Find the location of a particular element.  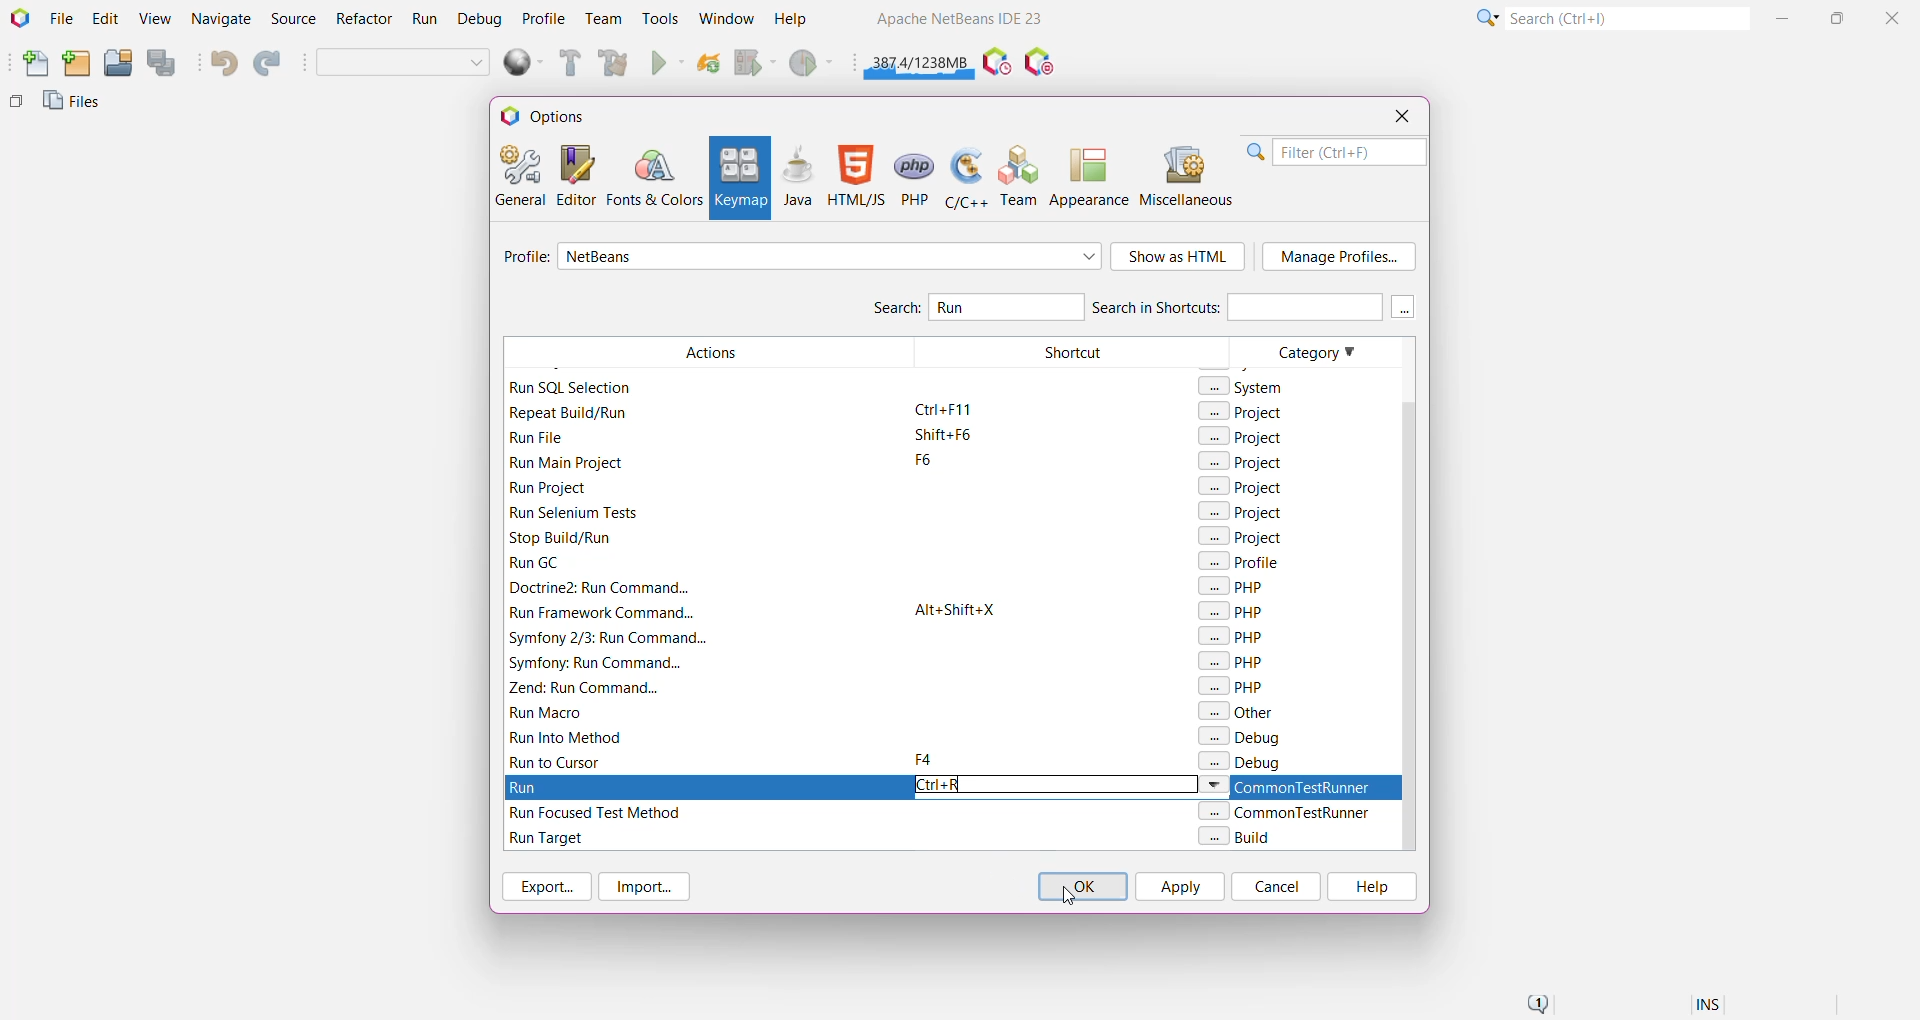

Pause IDE profiling and take a Snapshot is located at coordinates (997, 63).